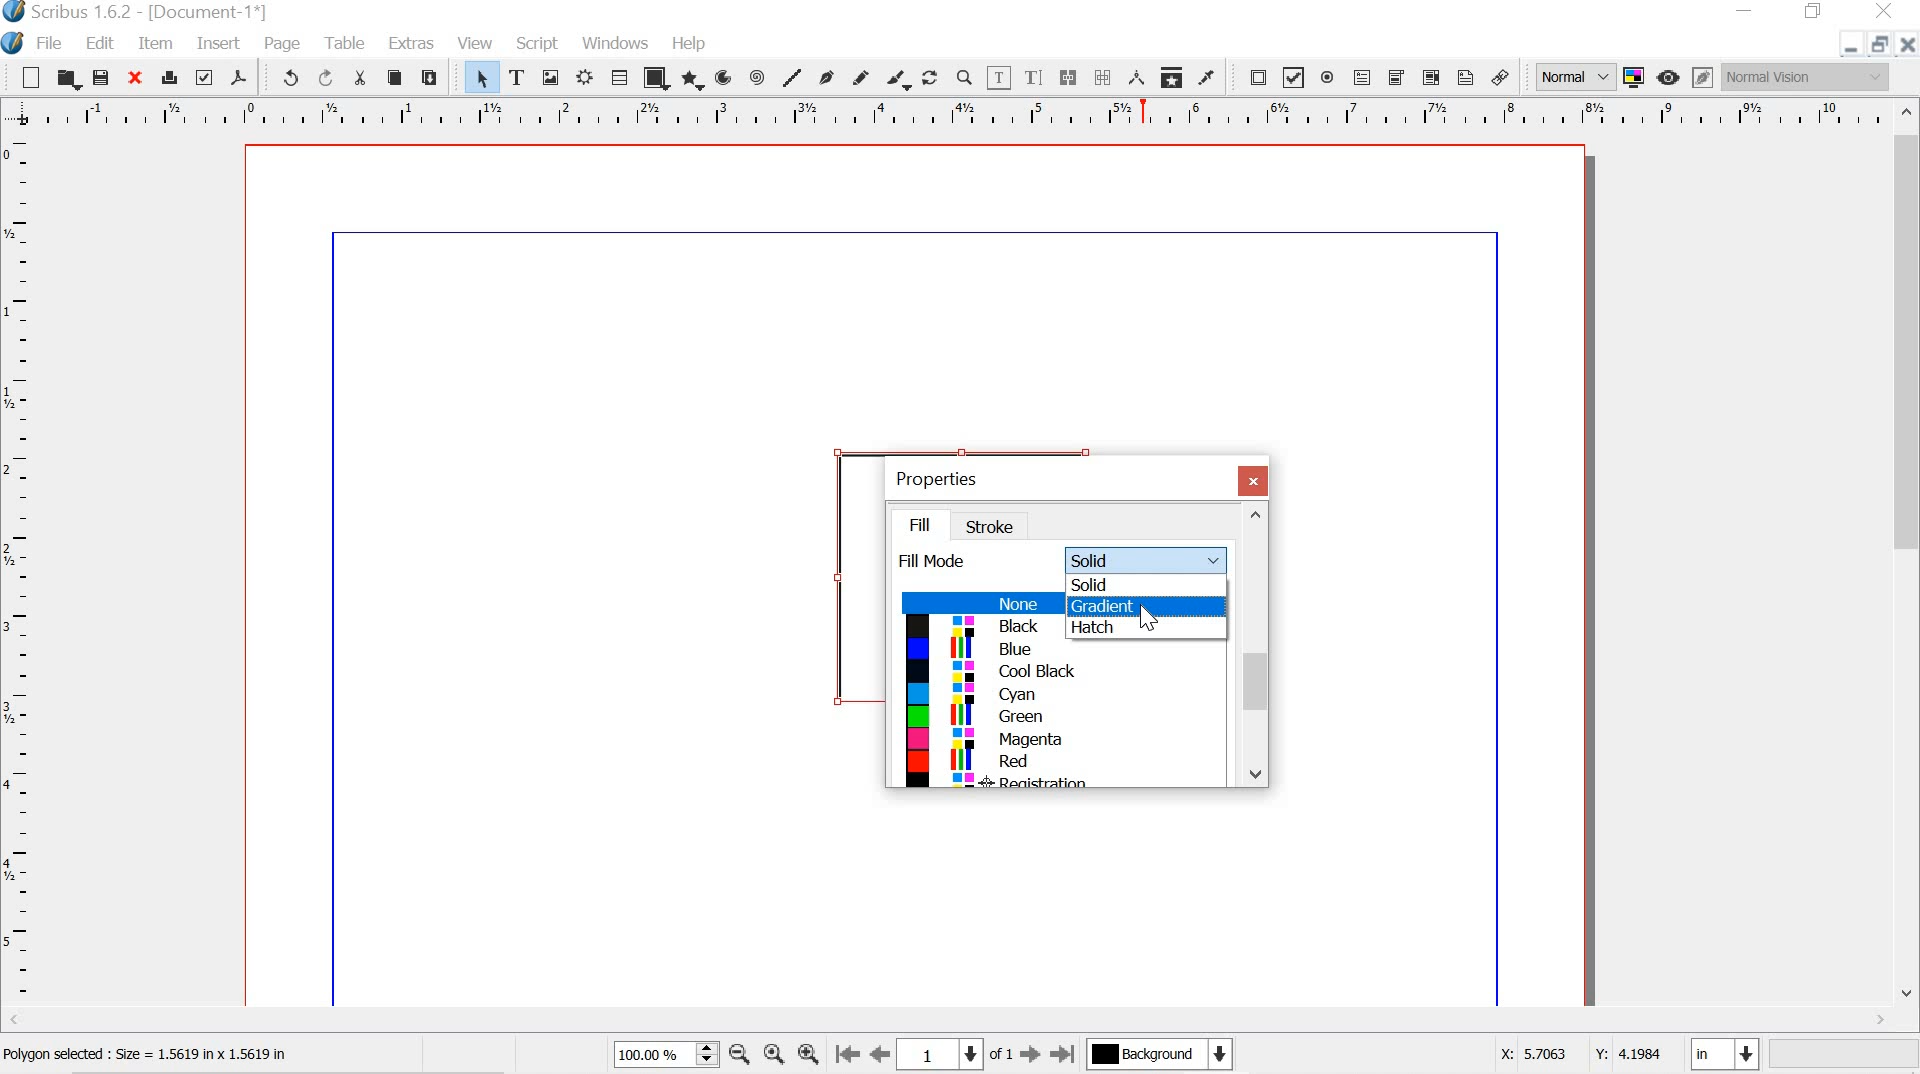 This screenshot has width=1920, height=1074. What do you see at coordinates (1700, 76) in the screenshot?
I see `edit in preview mode` at bounding box center [1700, 76].